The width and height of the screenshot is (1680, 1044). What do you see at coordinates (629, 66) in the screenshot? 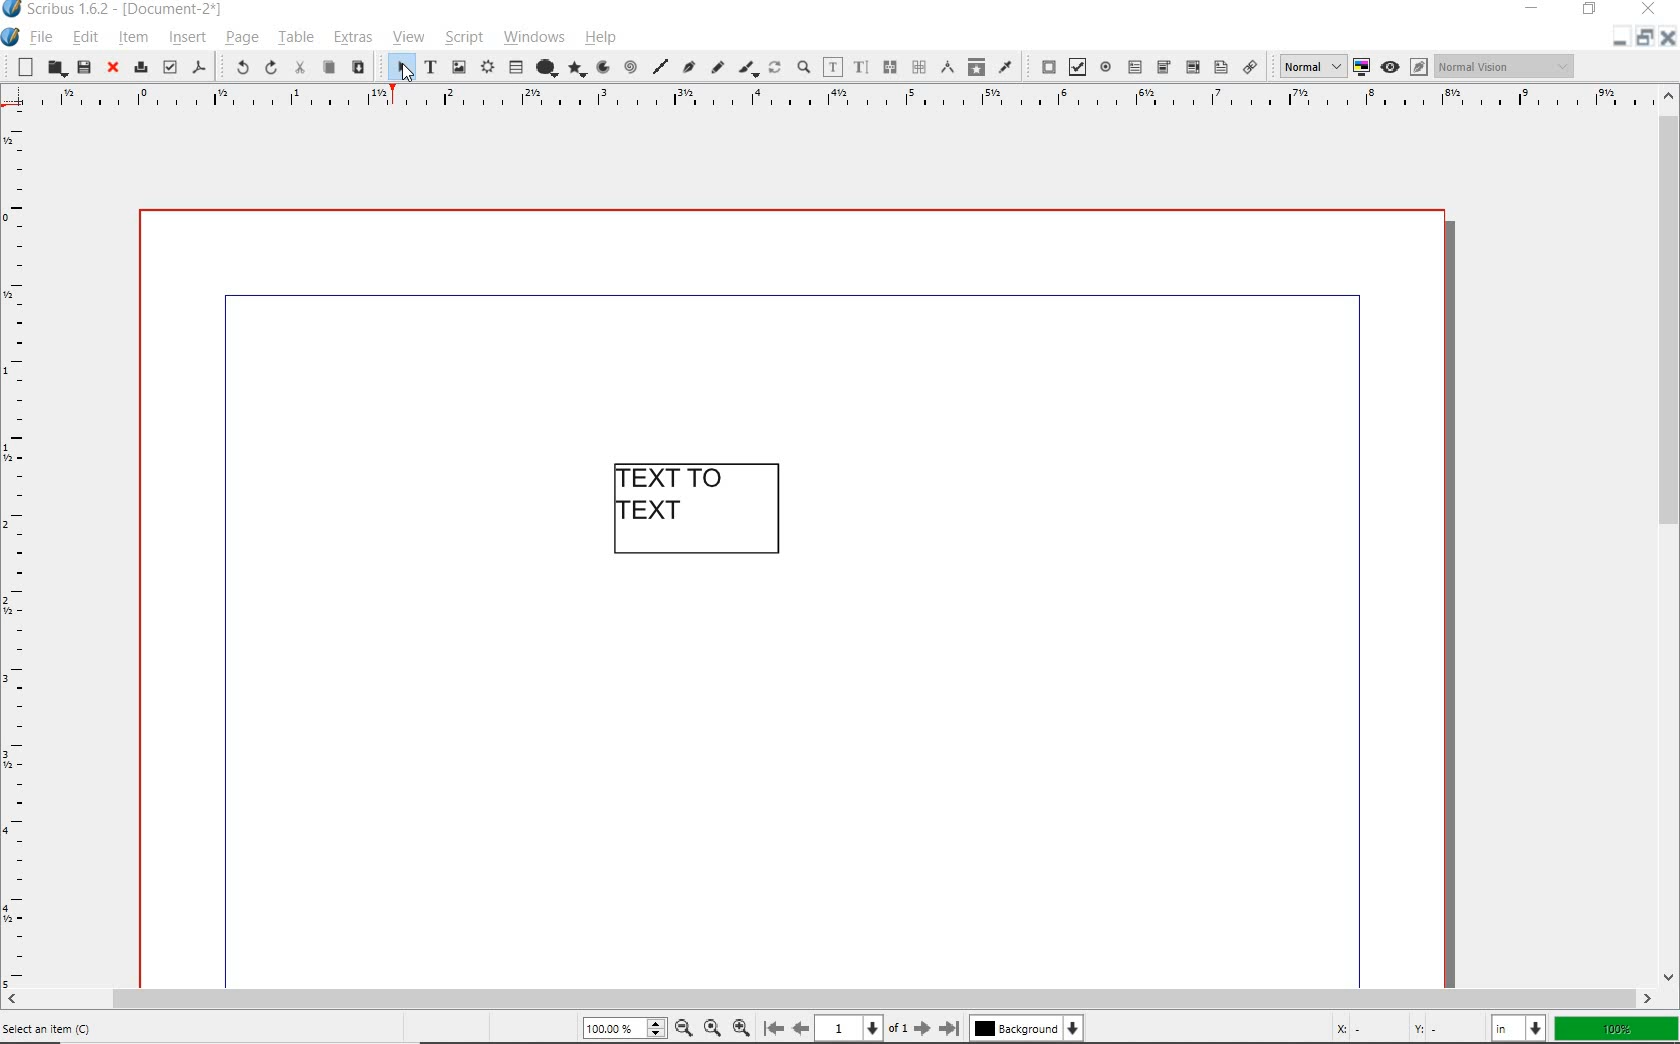
I see `spiral` at bounding box center [629, 66].